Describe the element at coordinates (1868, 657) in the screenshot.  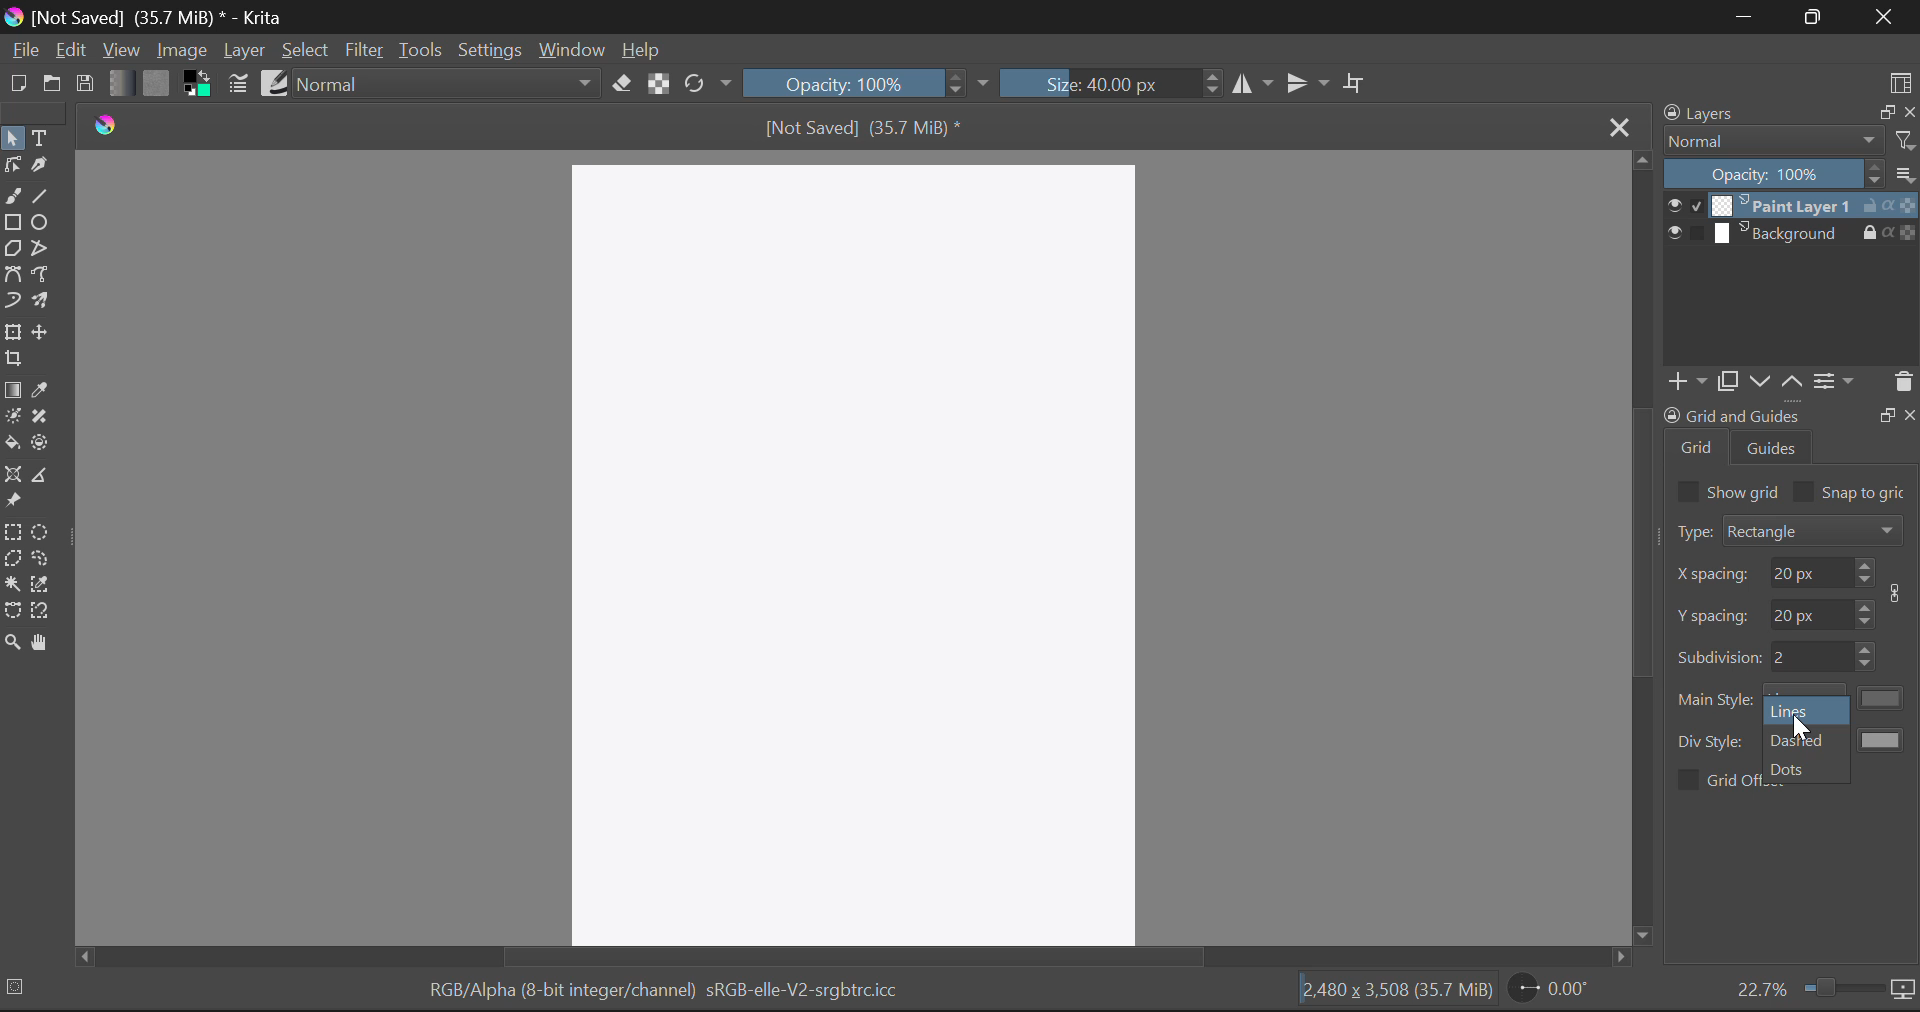
I see `Increase or decrease` at that location.